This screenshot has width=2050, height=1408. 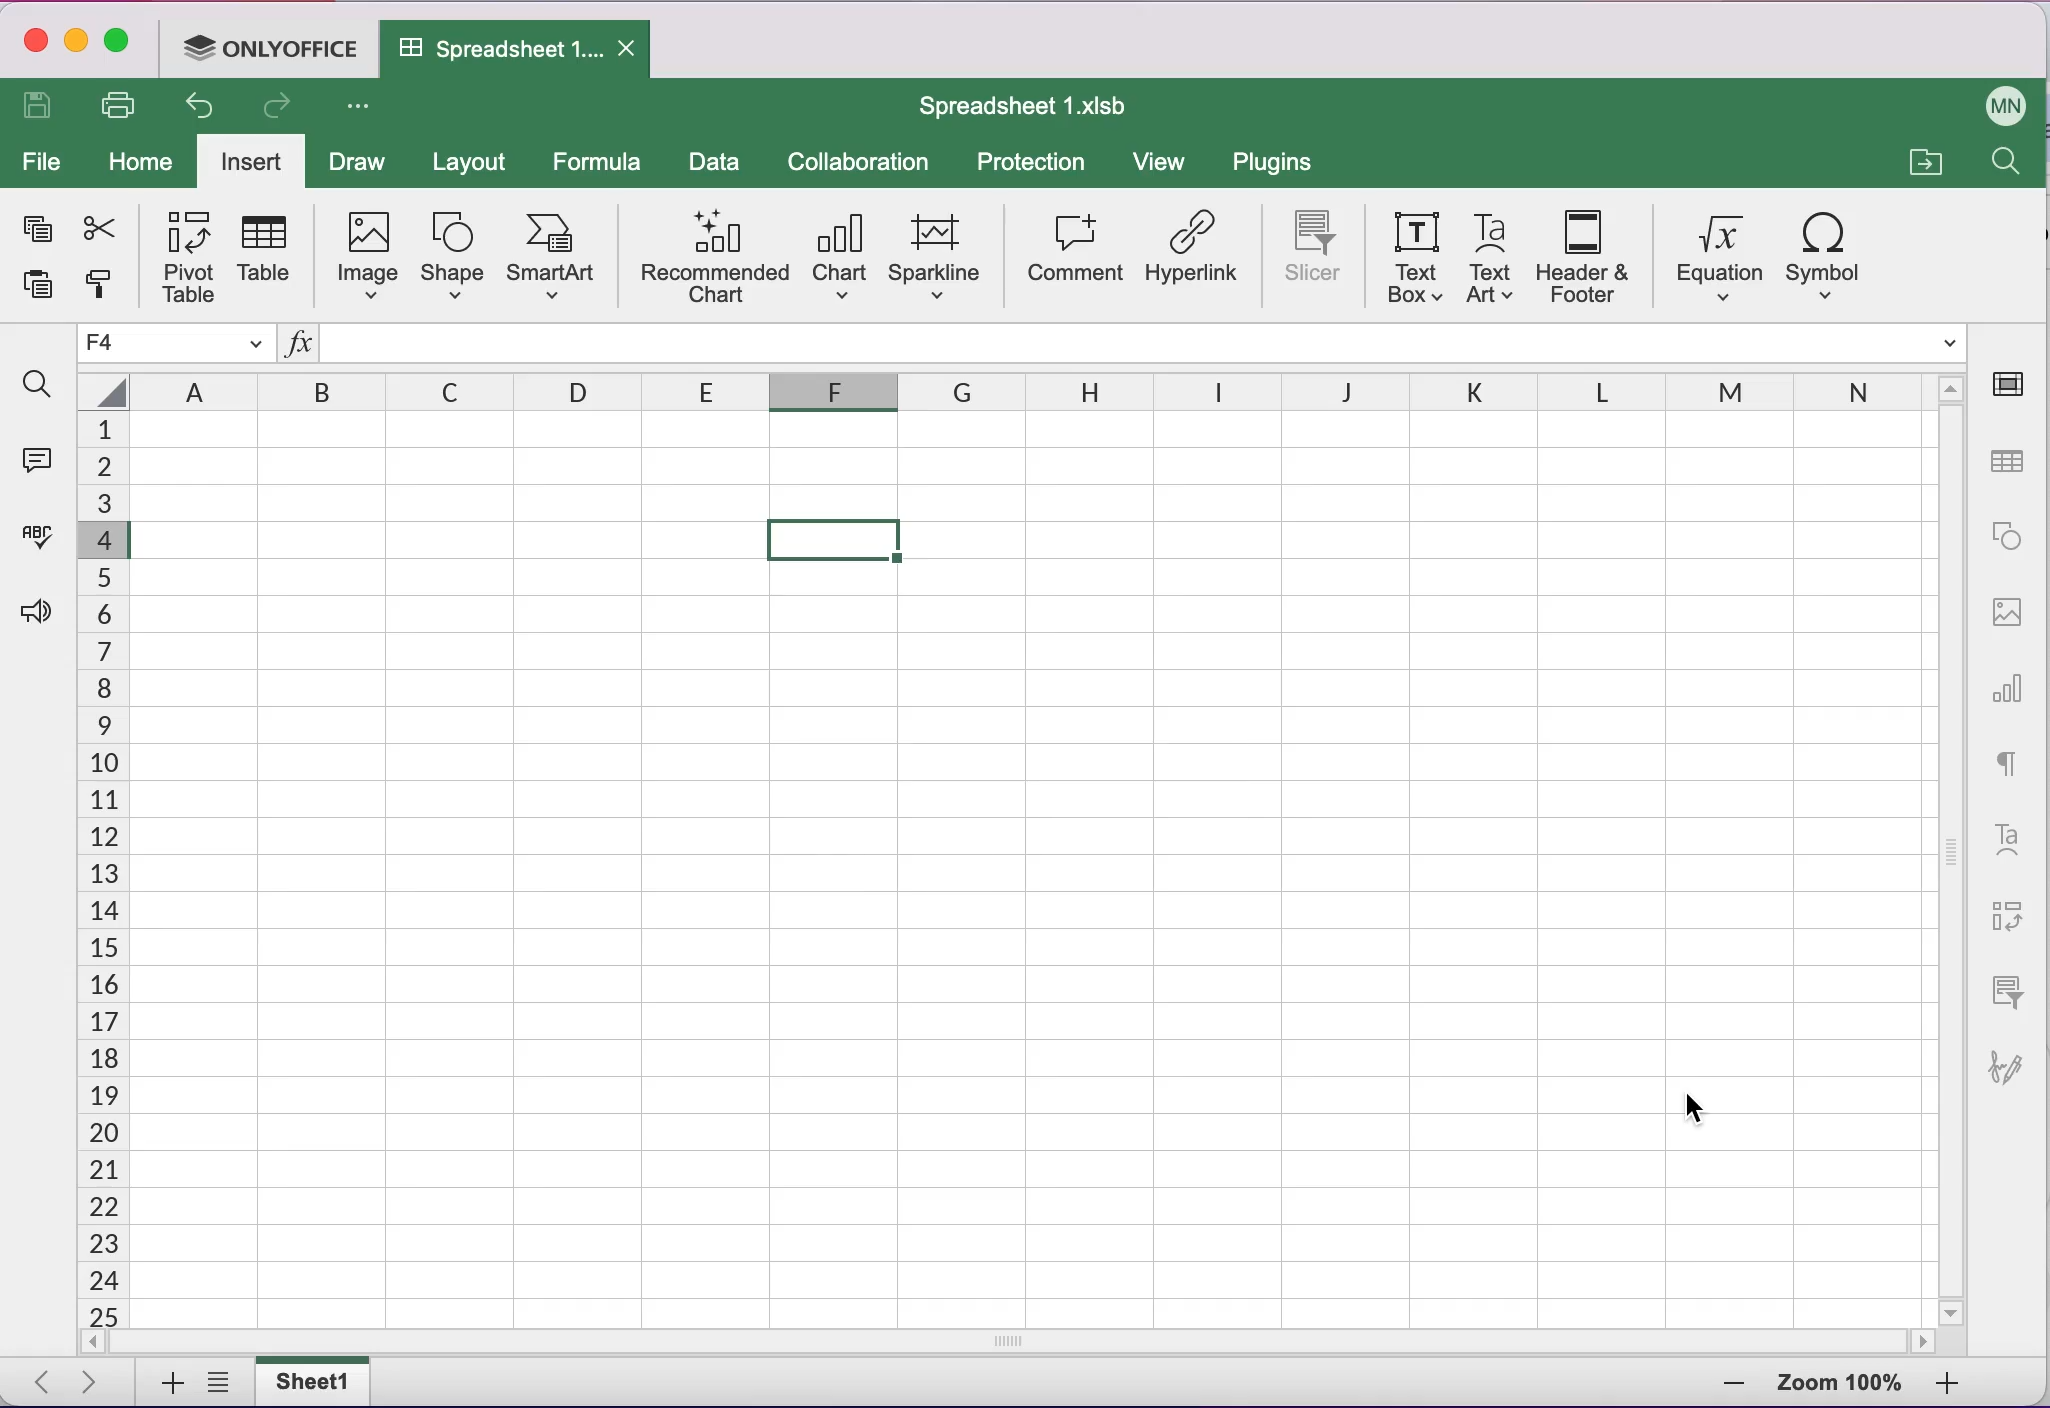 What do you see at coordinates (101, 870) in the screenshot?
I see `cells` at bounding box center [101, 870].